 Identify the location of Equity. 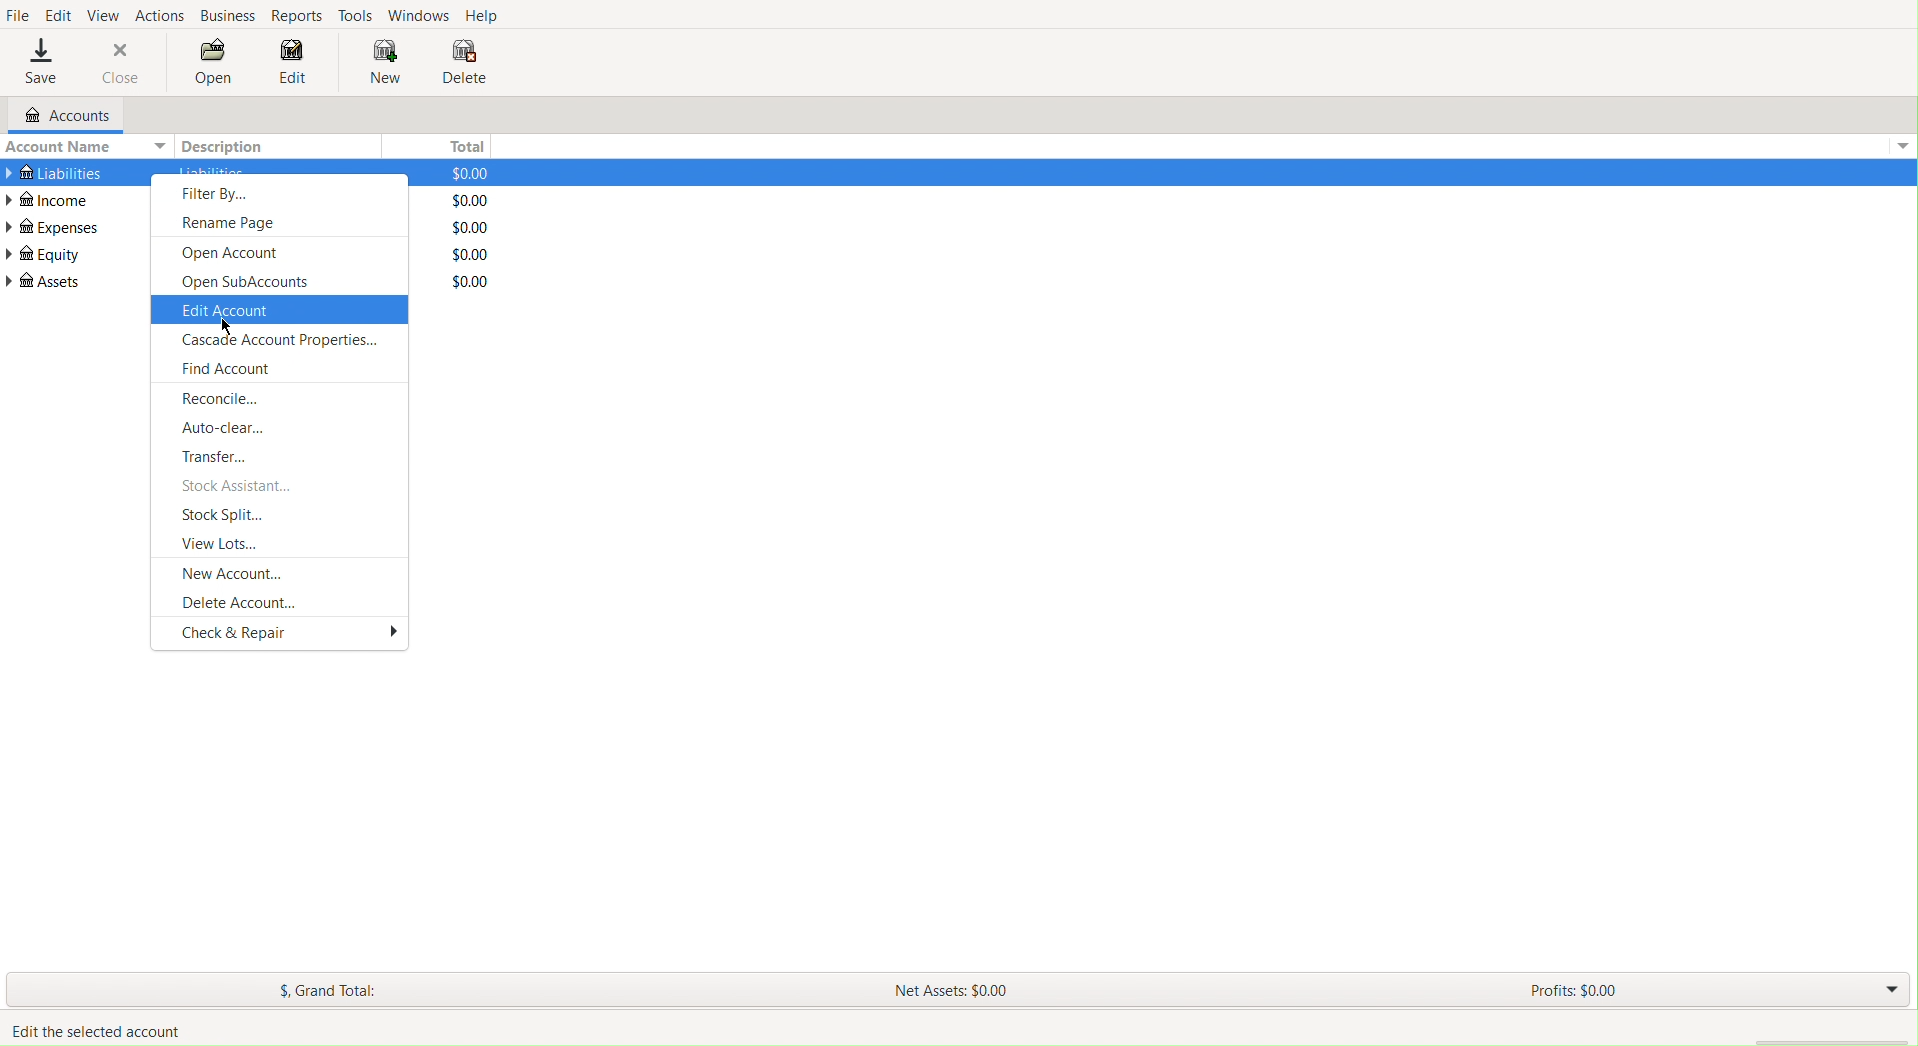
(43, 254).